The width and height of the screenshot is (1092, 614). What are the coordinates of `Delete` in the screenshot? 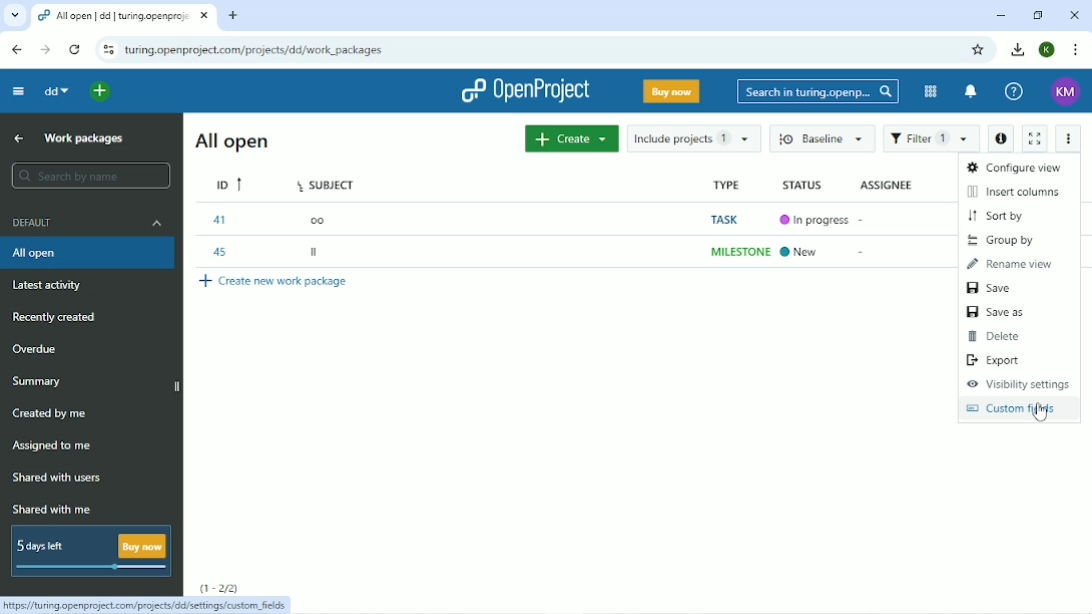 It's located at (998, 337).